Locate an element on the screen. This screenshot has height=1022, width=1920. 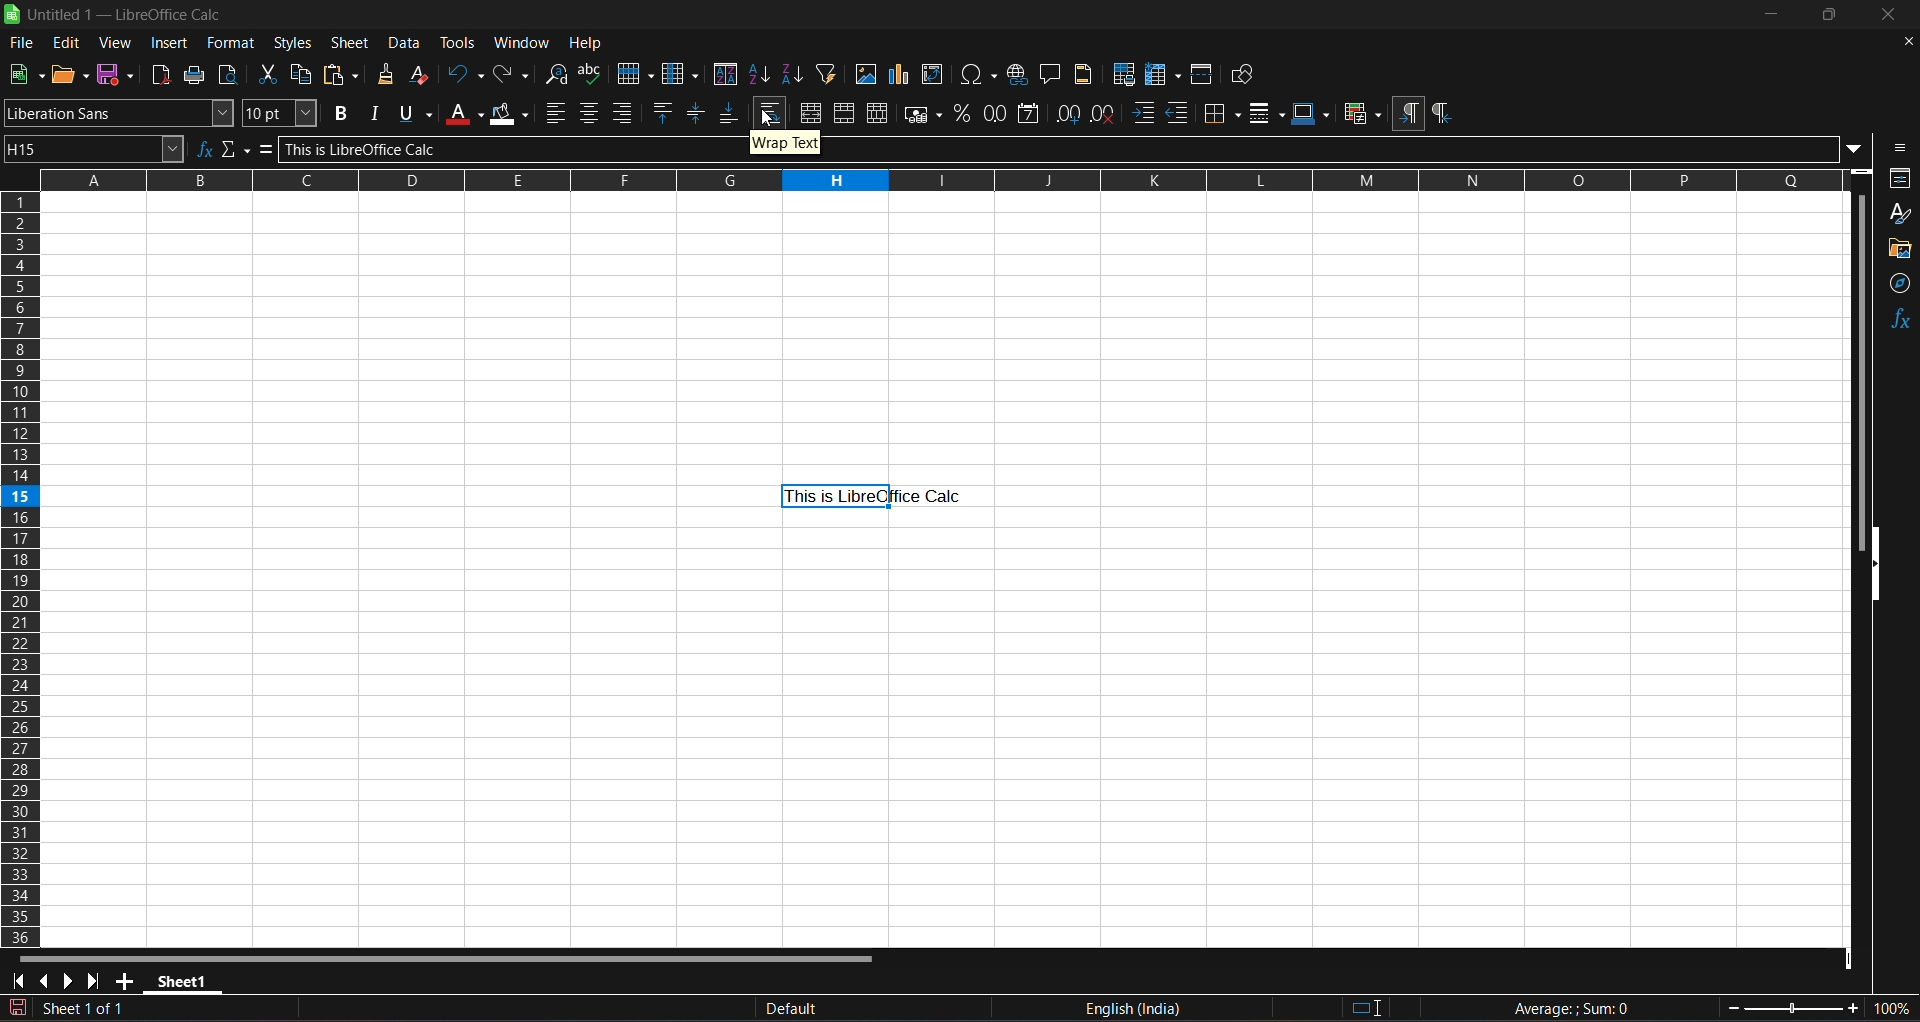
sheet is located at coordinates (350, 41).